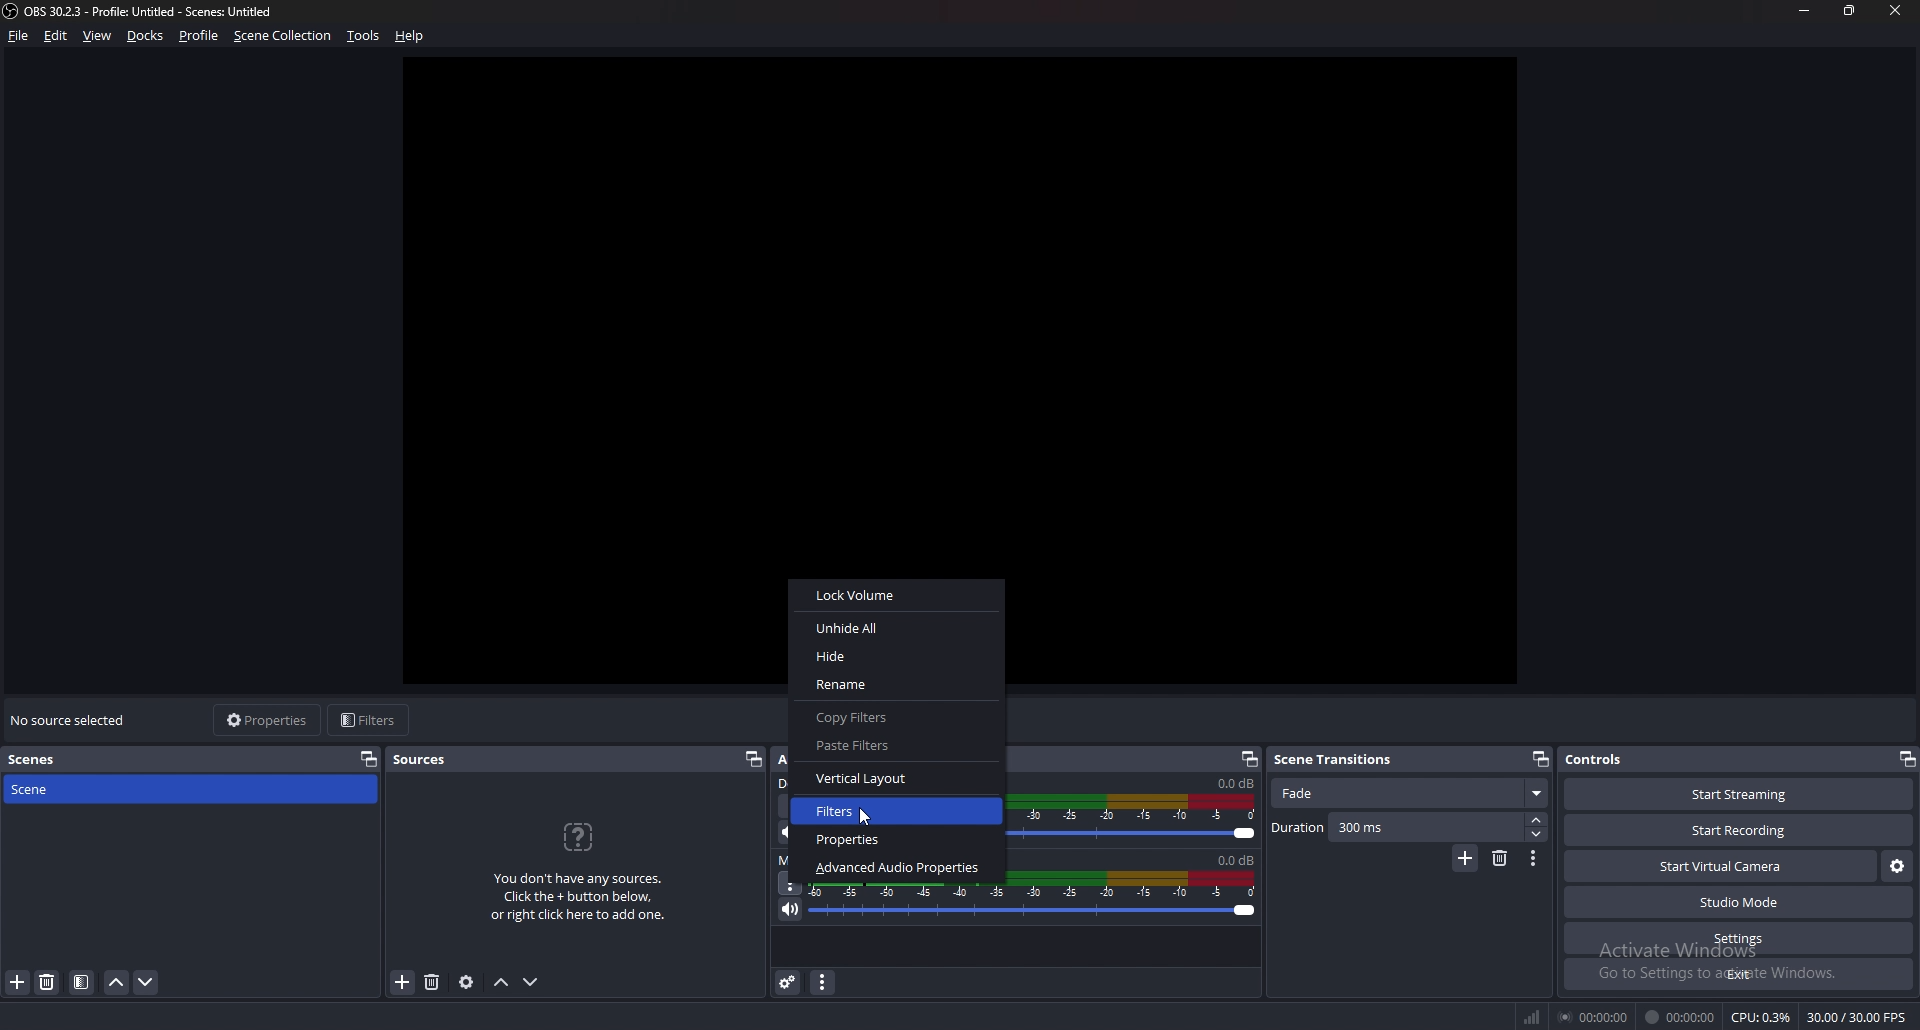 The width and height of the screenshot is (1920, 1030). What do you see at coordinates (864, 815) in the screenshot?
I see `cursor` at bounding box center [864, 815].